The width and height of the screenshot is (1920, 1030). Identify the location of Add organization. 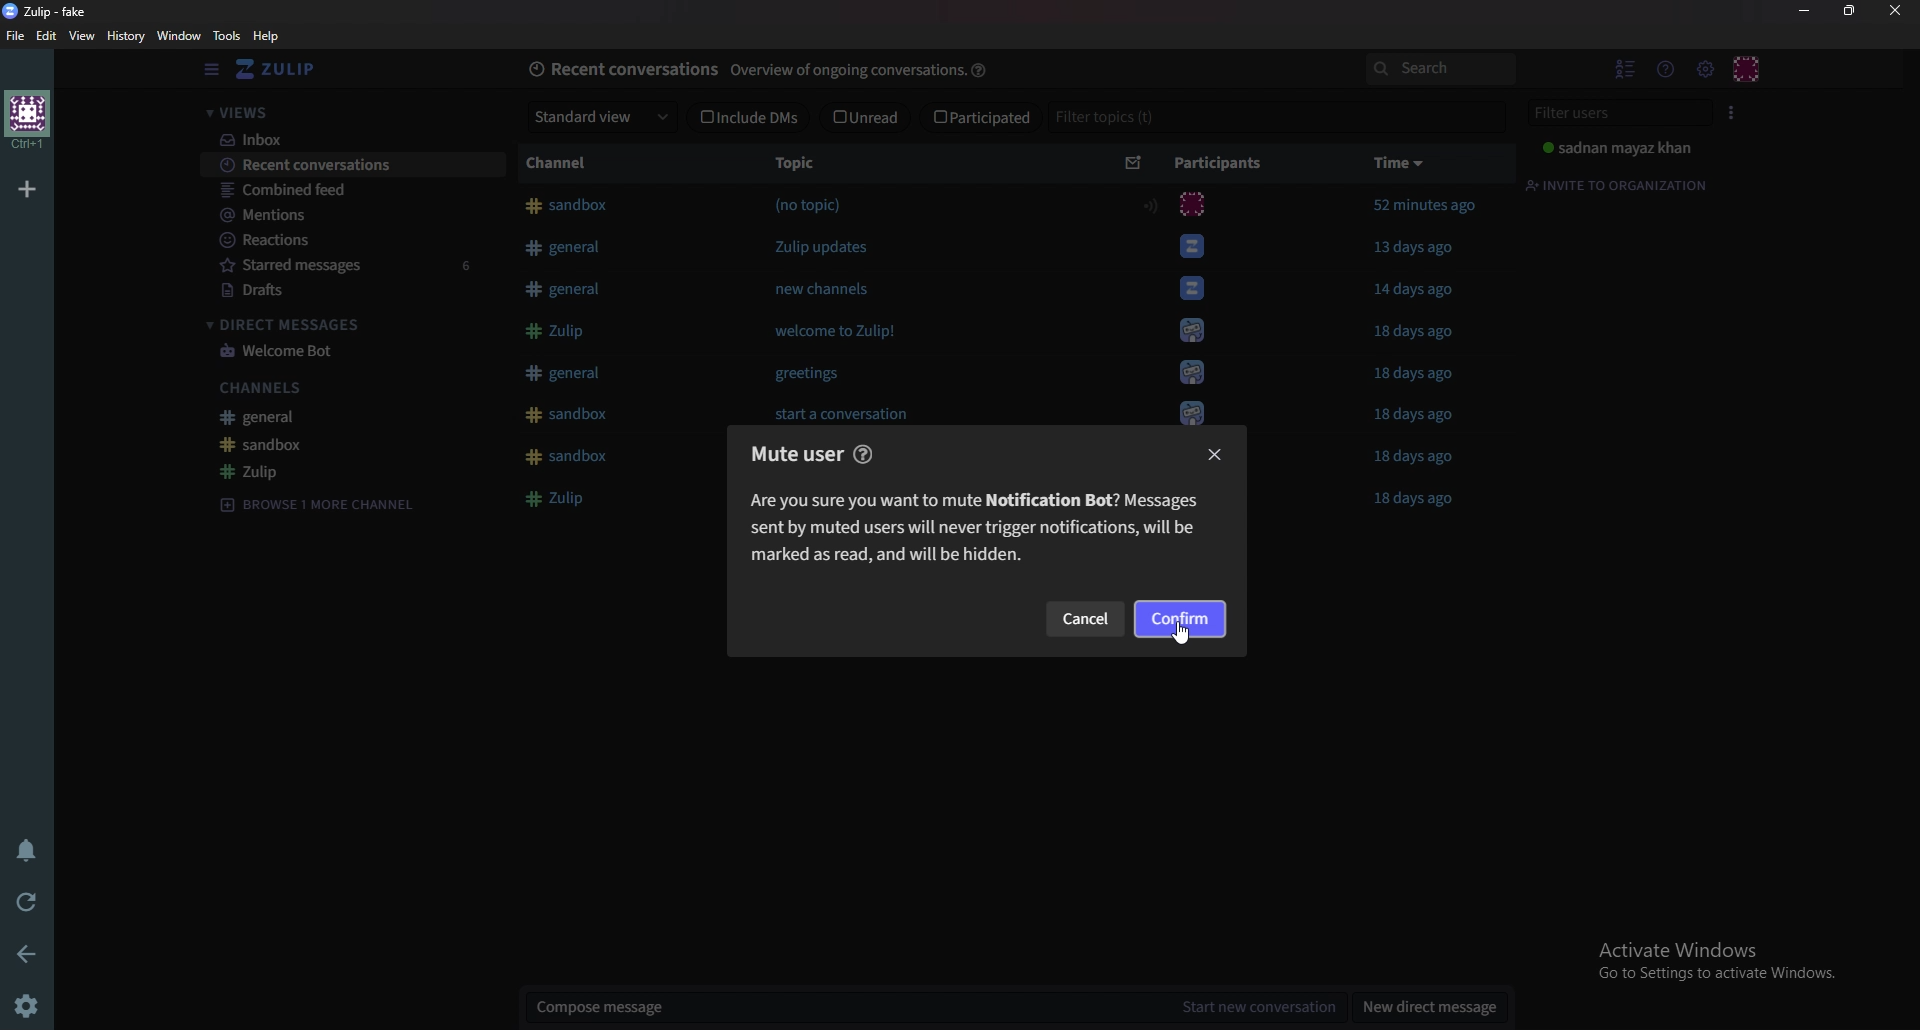
(30, 186).